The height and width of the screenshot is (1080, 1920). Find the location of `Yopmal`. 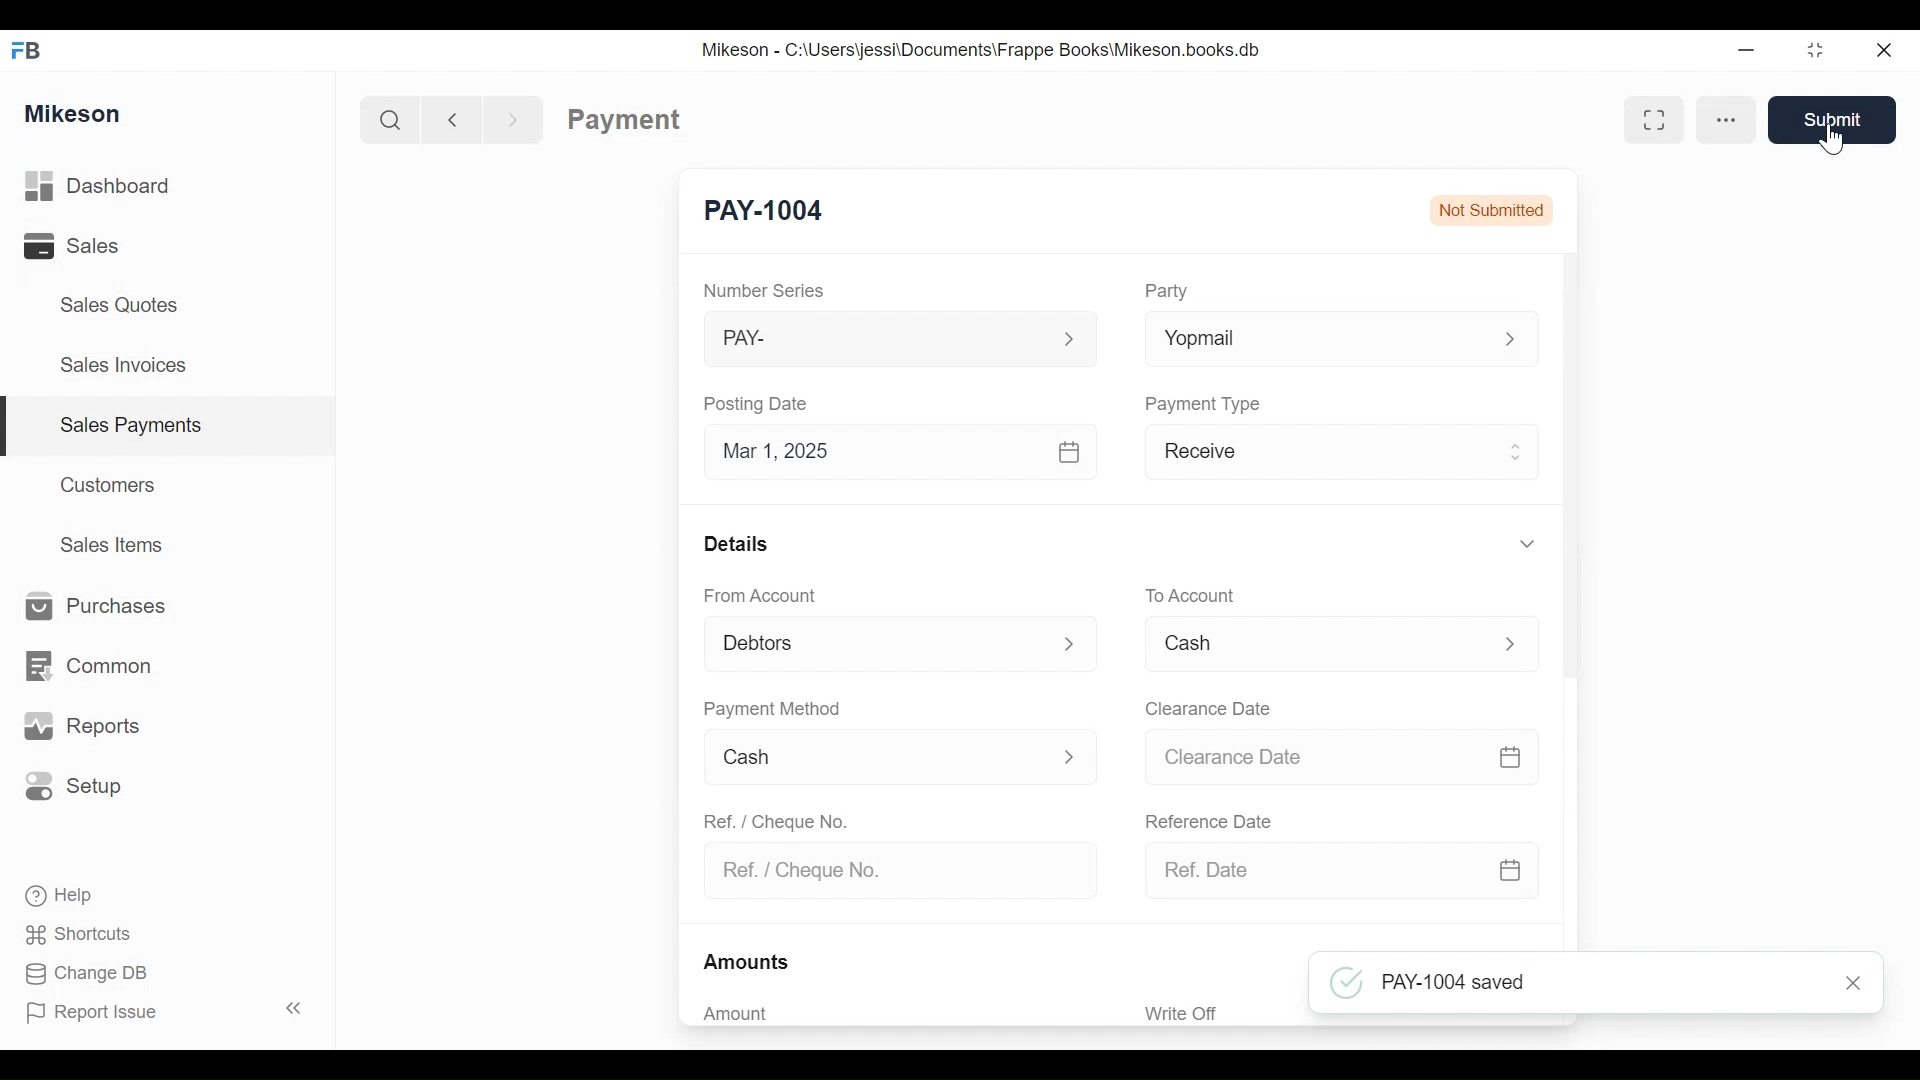

Yopmal is located at coordinates (1344, 338).